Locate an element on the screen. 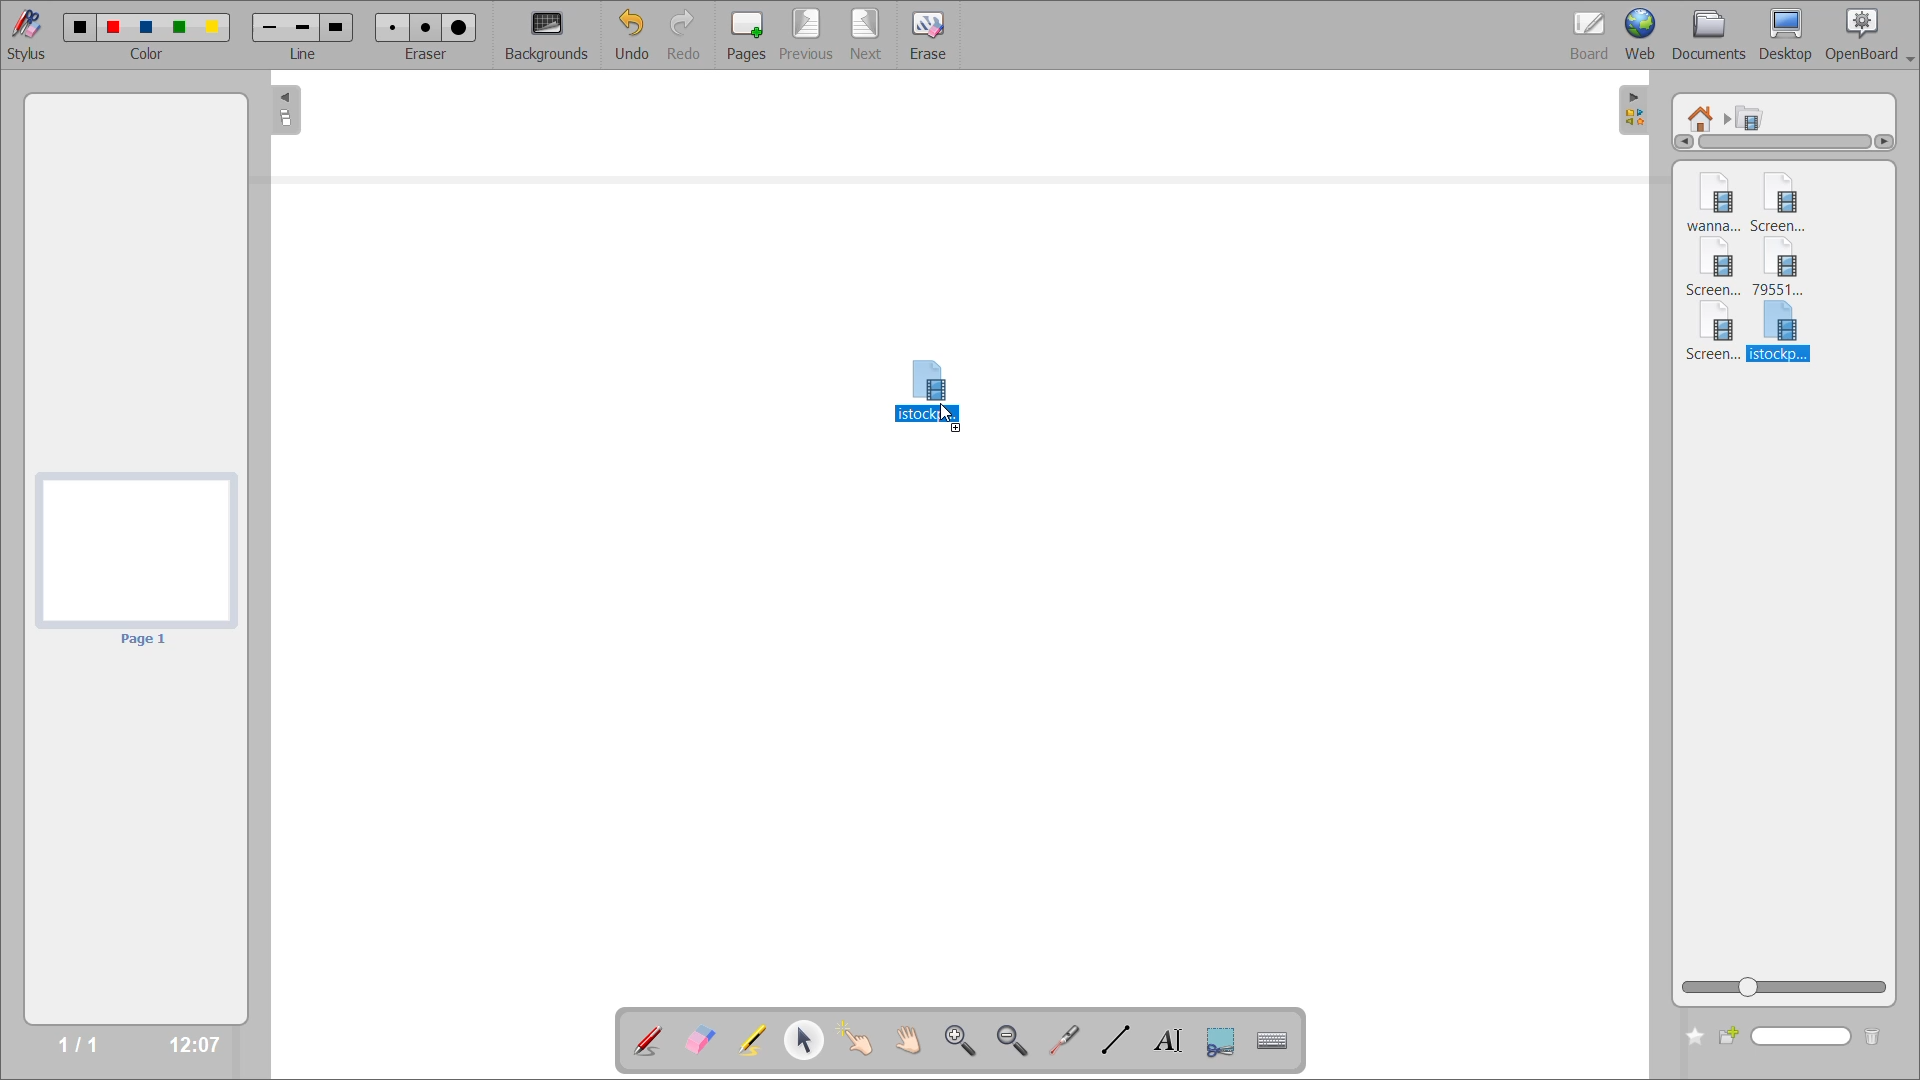 This screenshot has height=1080, width=1920. Small line is located at coordinates (268, 26).